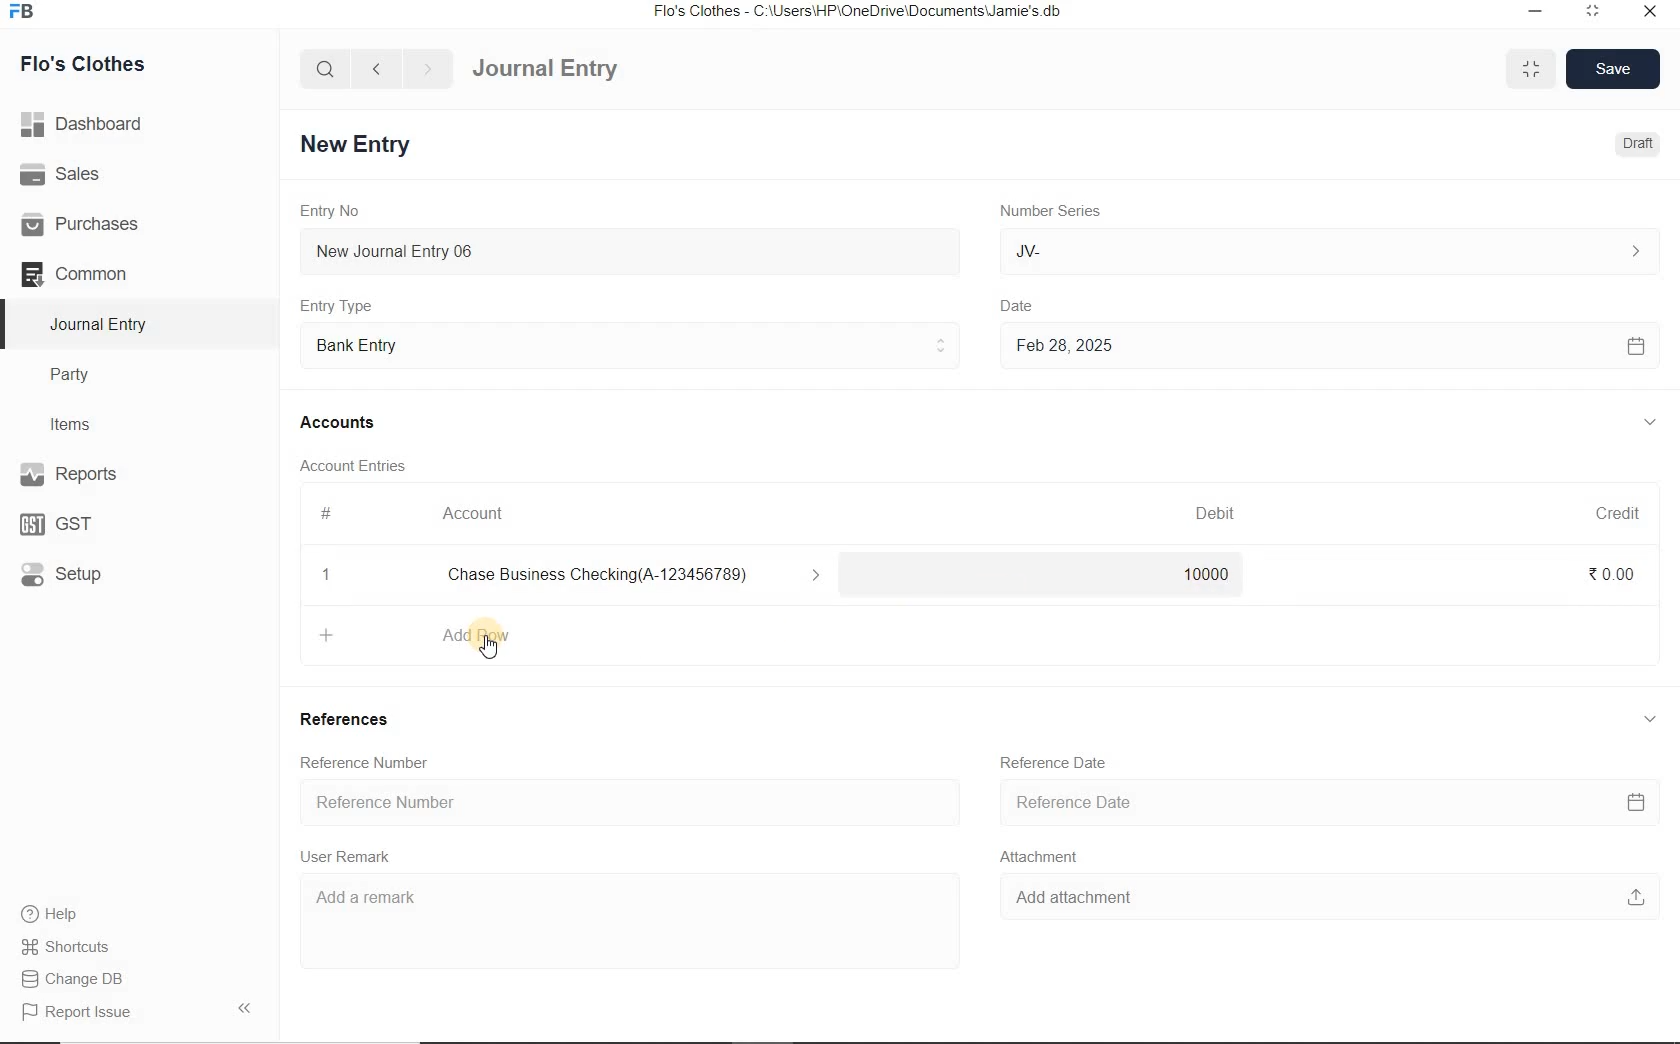 This screenshot has height=1044, width=1680. What do you see at coordinates (1619, 513) in the screenshot?
I see `Credit` at bounding box center [1619, 513].